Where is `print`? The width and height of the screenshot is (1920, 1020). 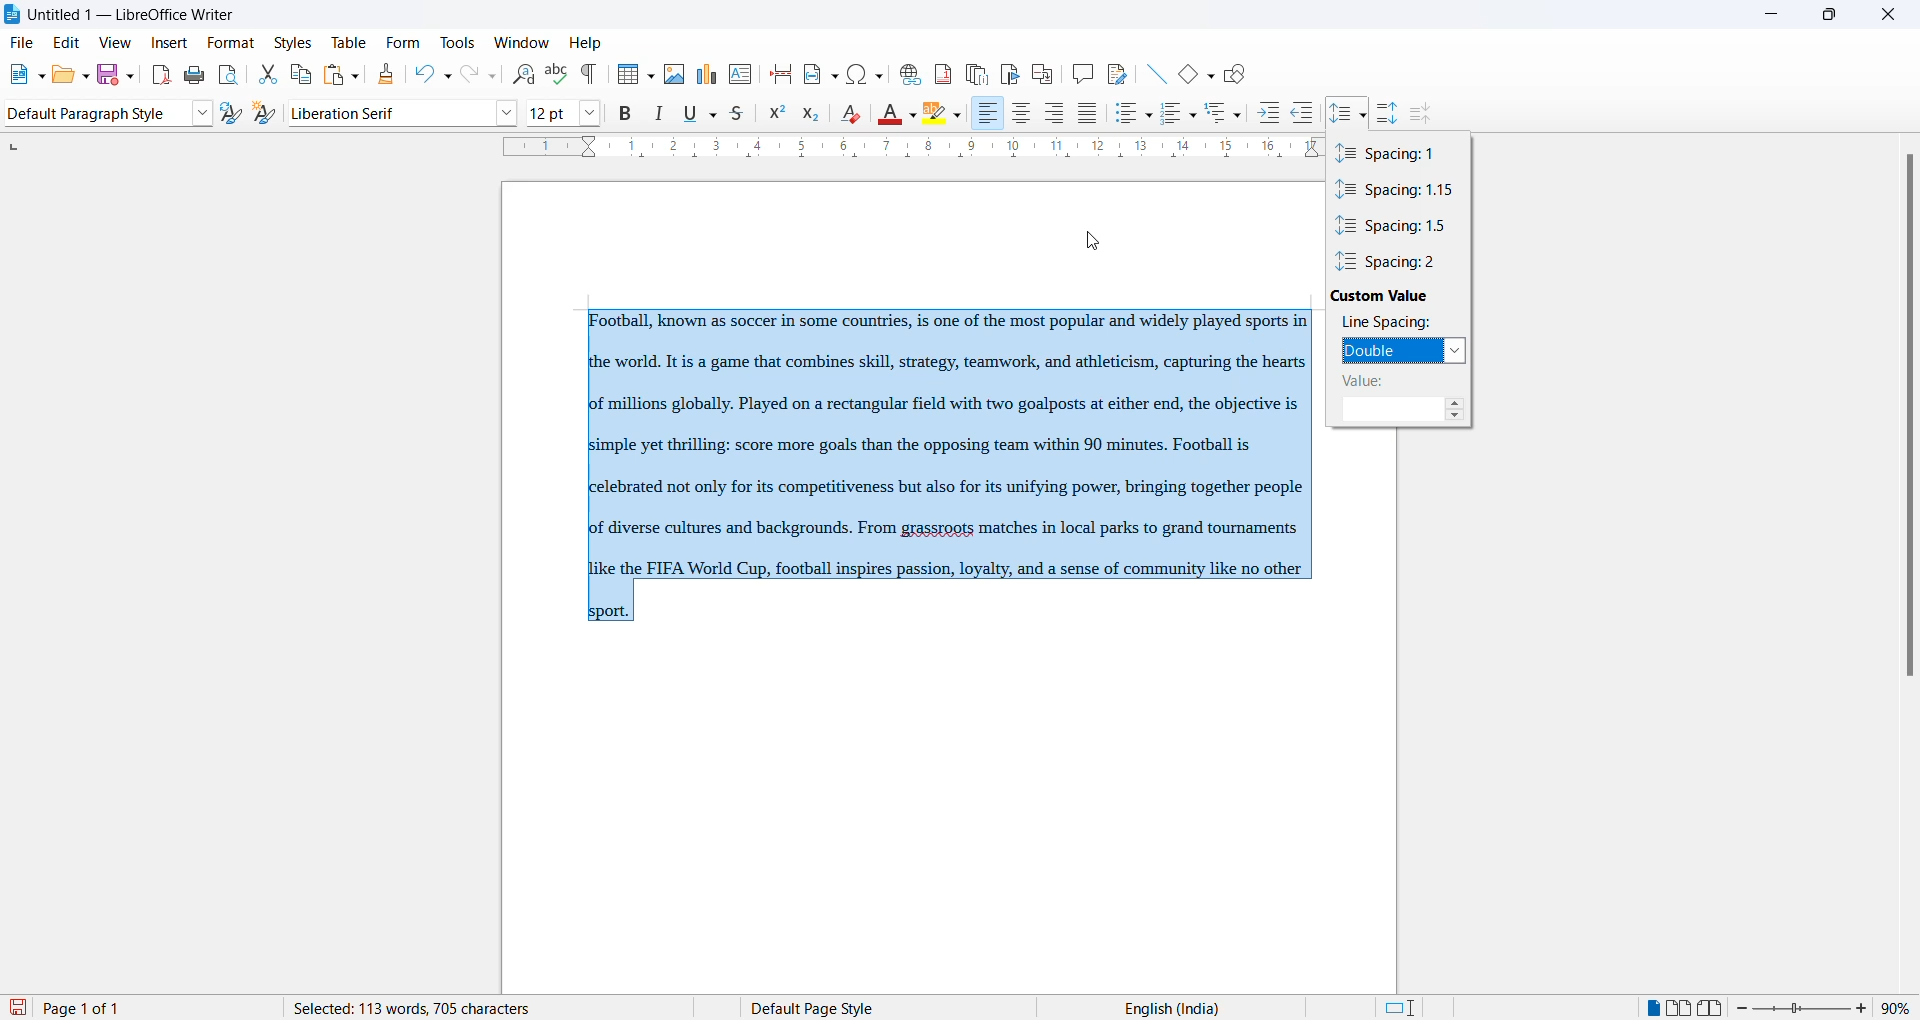
print is located at coordinates (195, 74).